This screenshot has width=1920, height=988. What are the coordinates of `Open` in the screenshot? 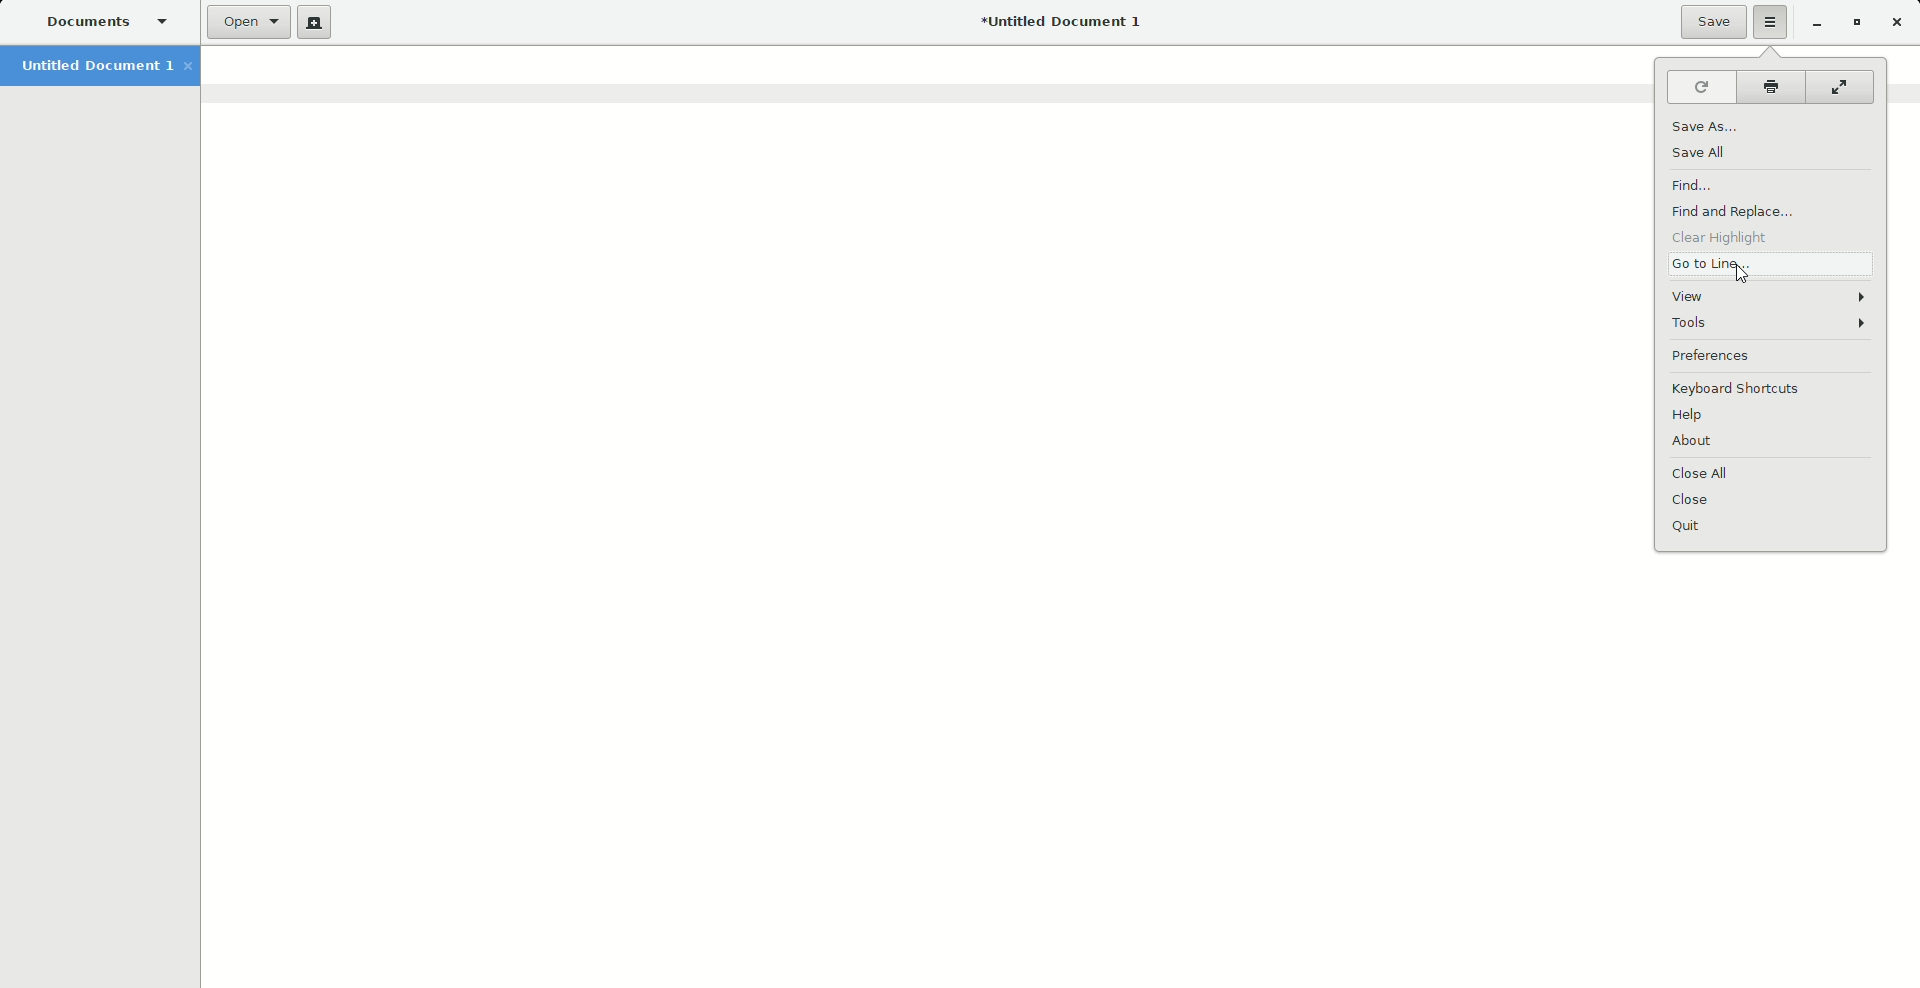 It's located at (251, 21).